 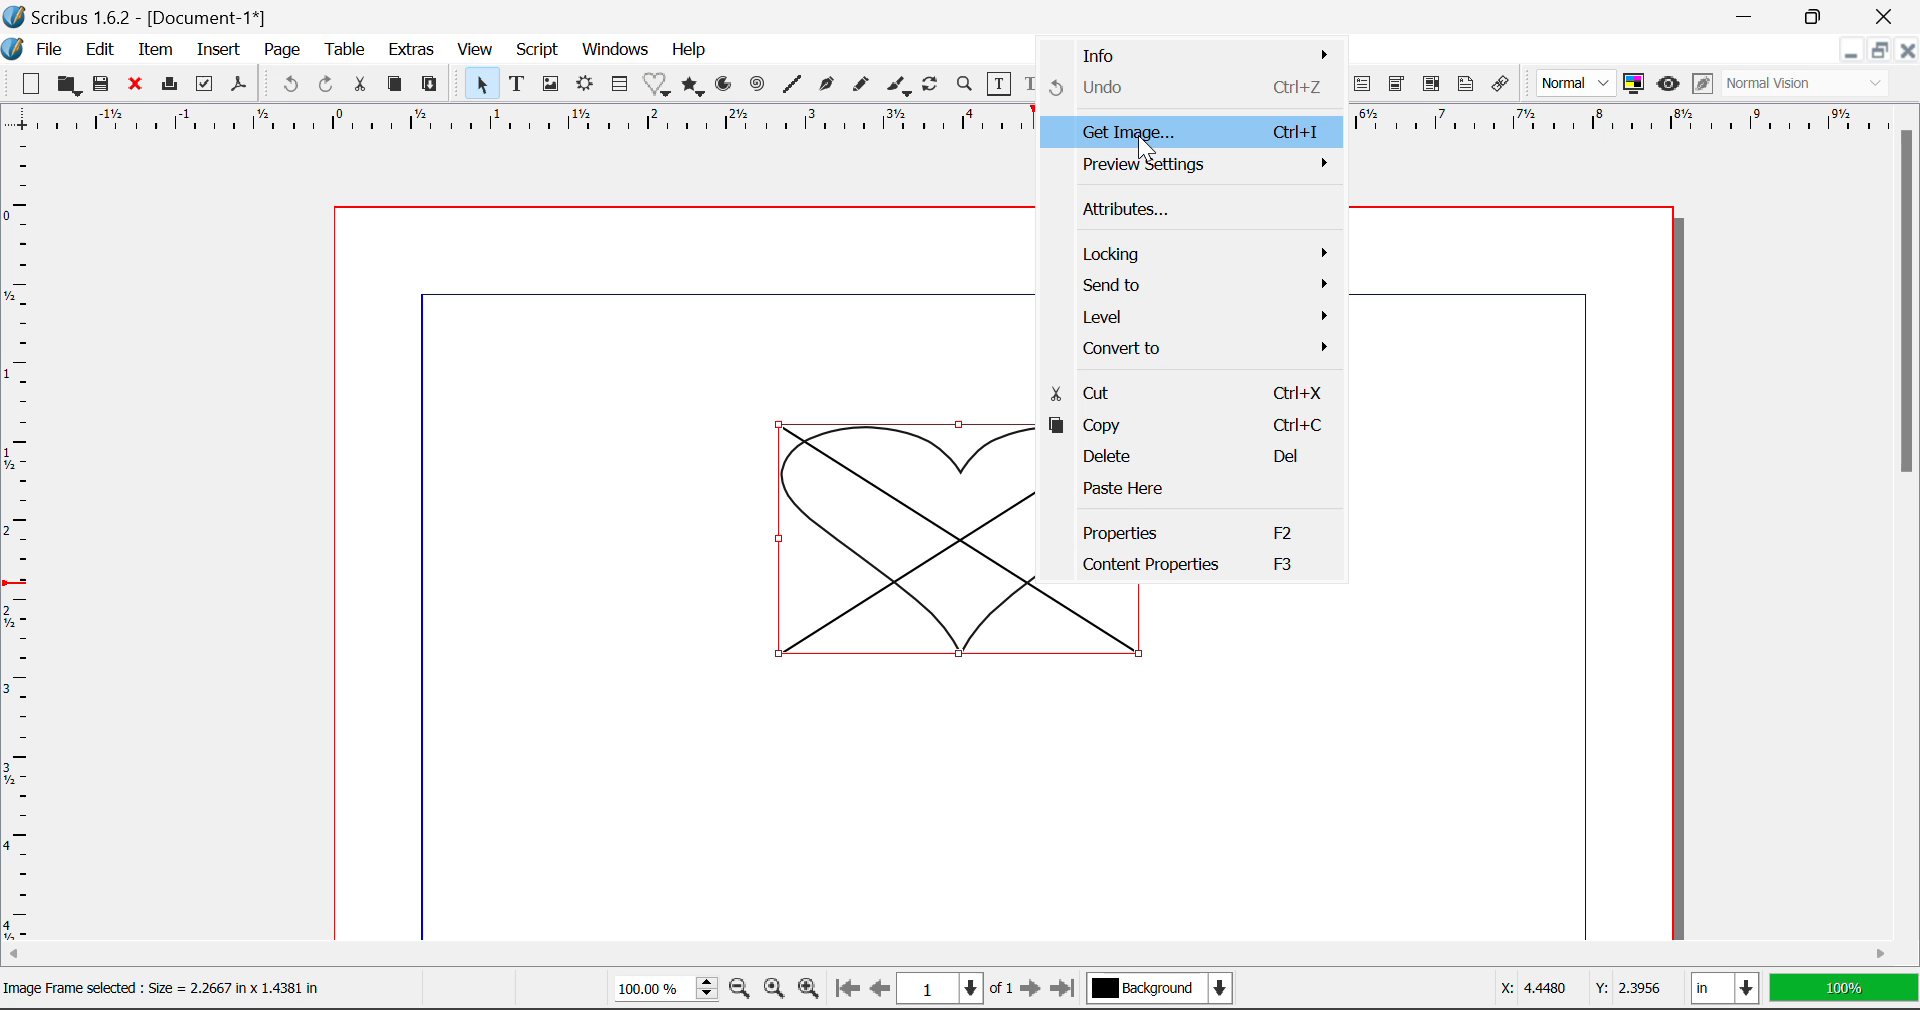 What do you see at coordinates (809, 990) in the screenshot?
I see `Zoom In` at bounding box center [809, 990].